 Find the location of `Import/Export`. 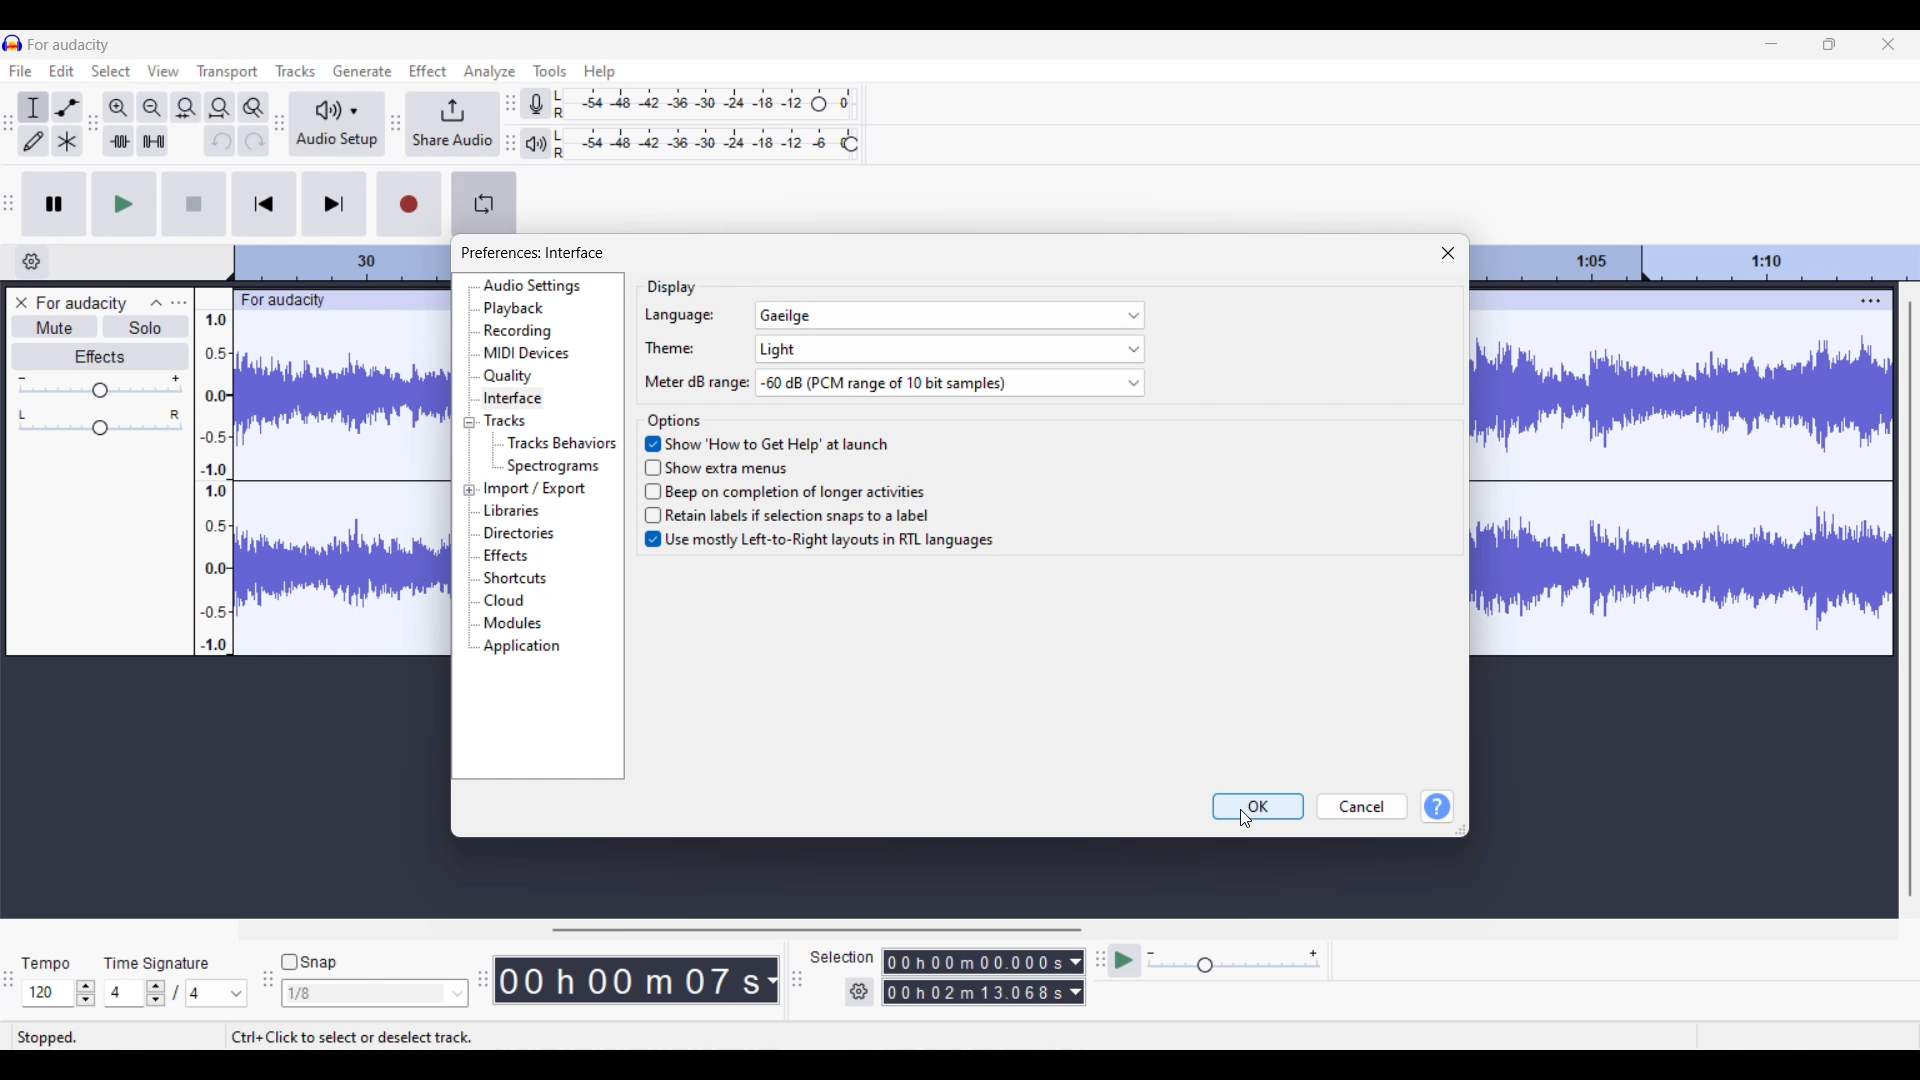

Import/Export is located at coordinates (536, 489).